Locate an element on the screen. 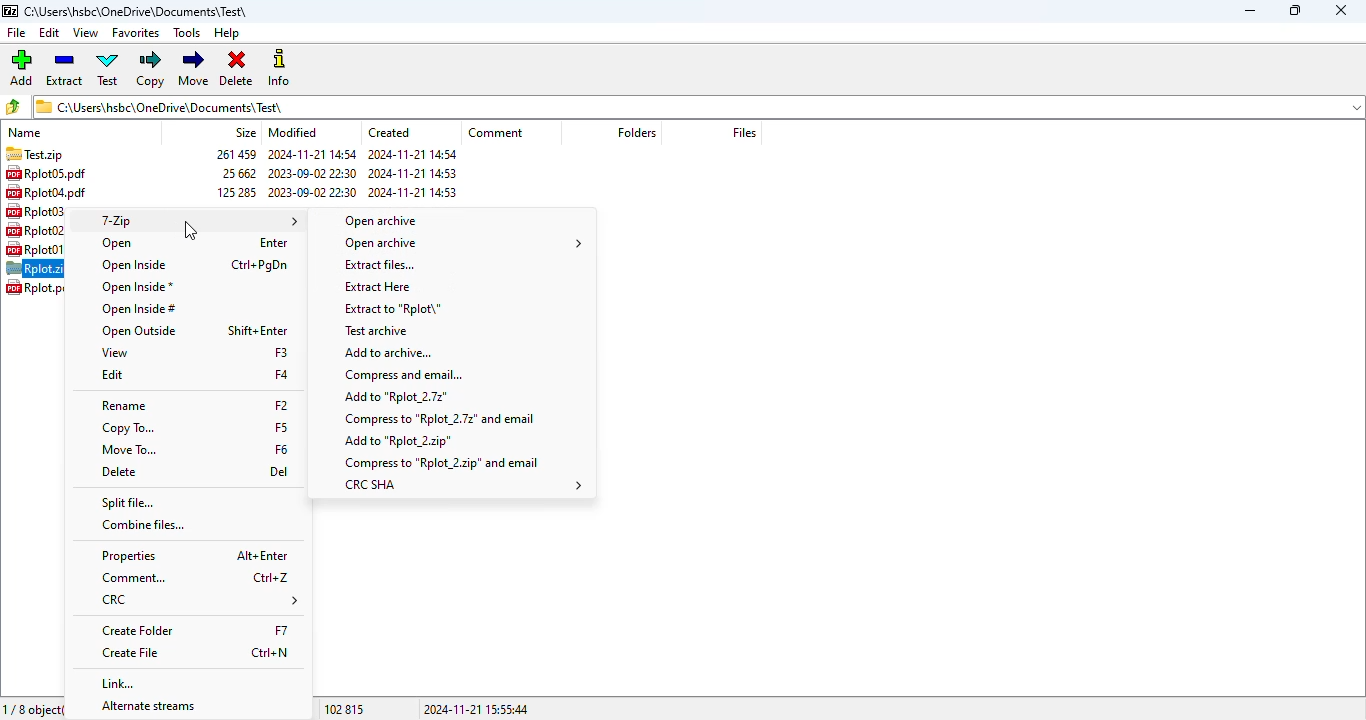 The image size is (1366, 720). shortcut for copy to is located at coordinates (280, 425).